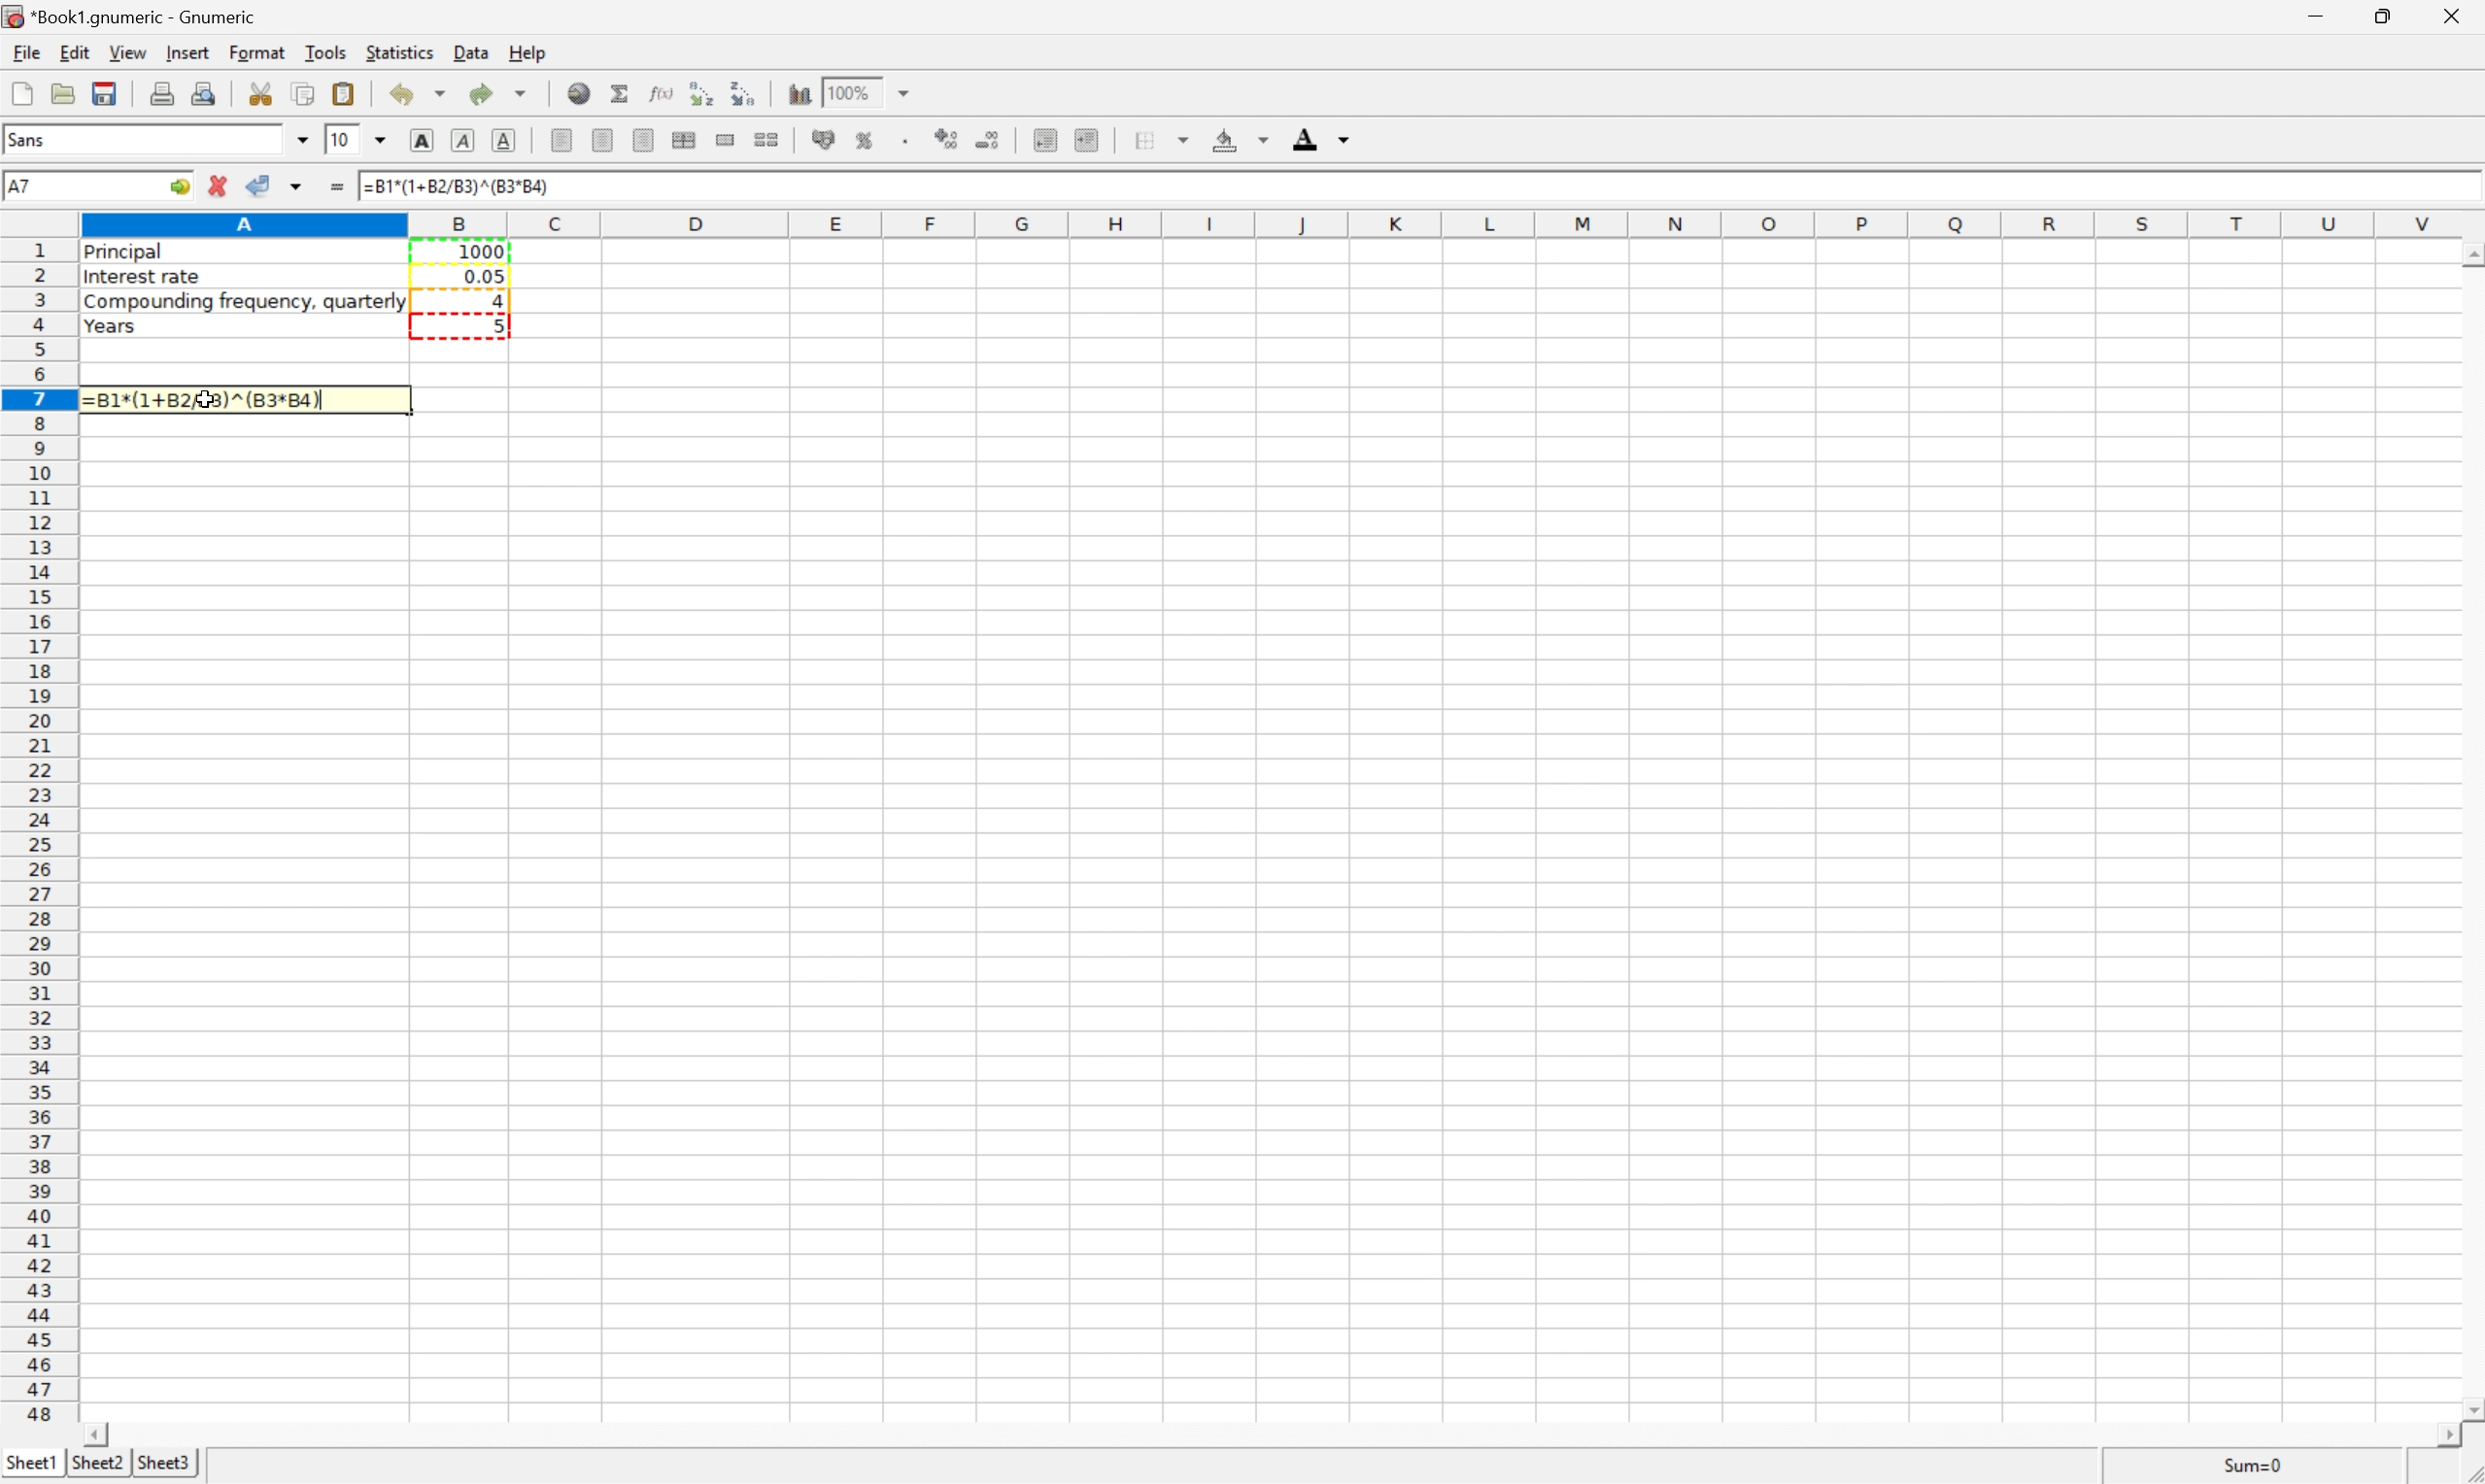  Describe the element at coordinates (258, 182) in the screenshot. I see `accept changes` at that location.